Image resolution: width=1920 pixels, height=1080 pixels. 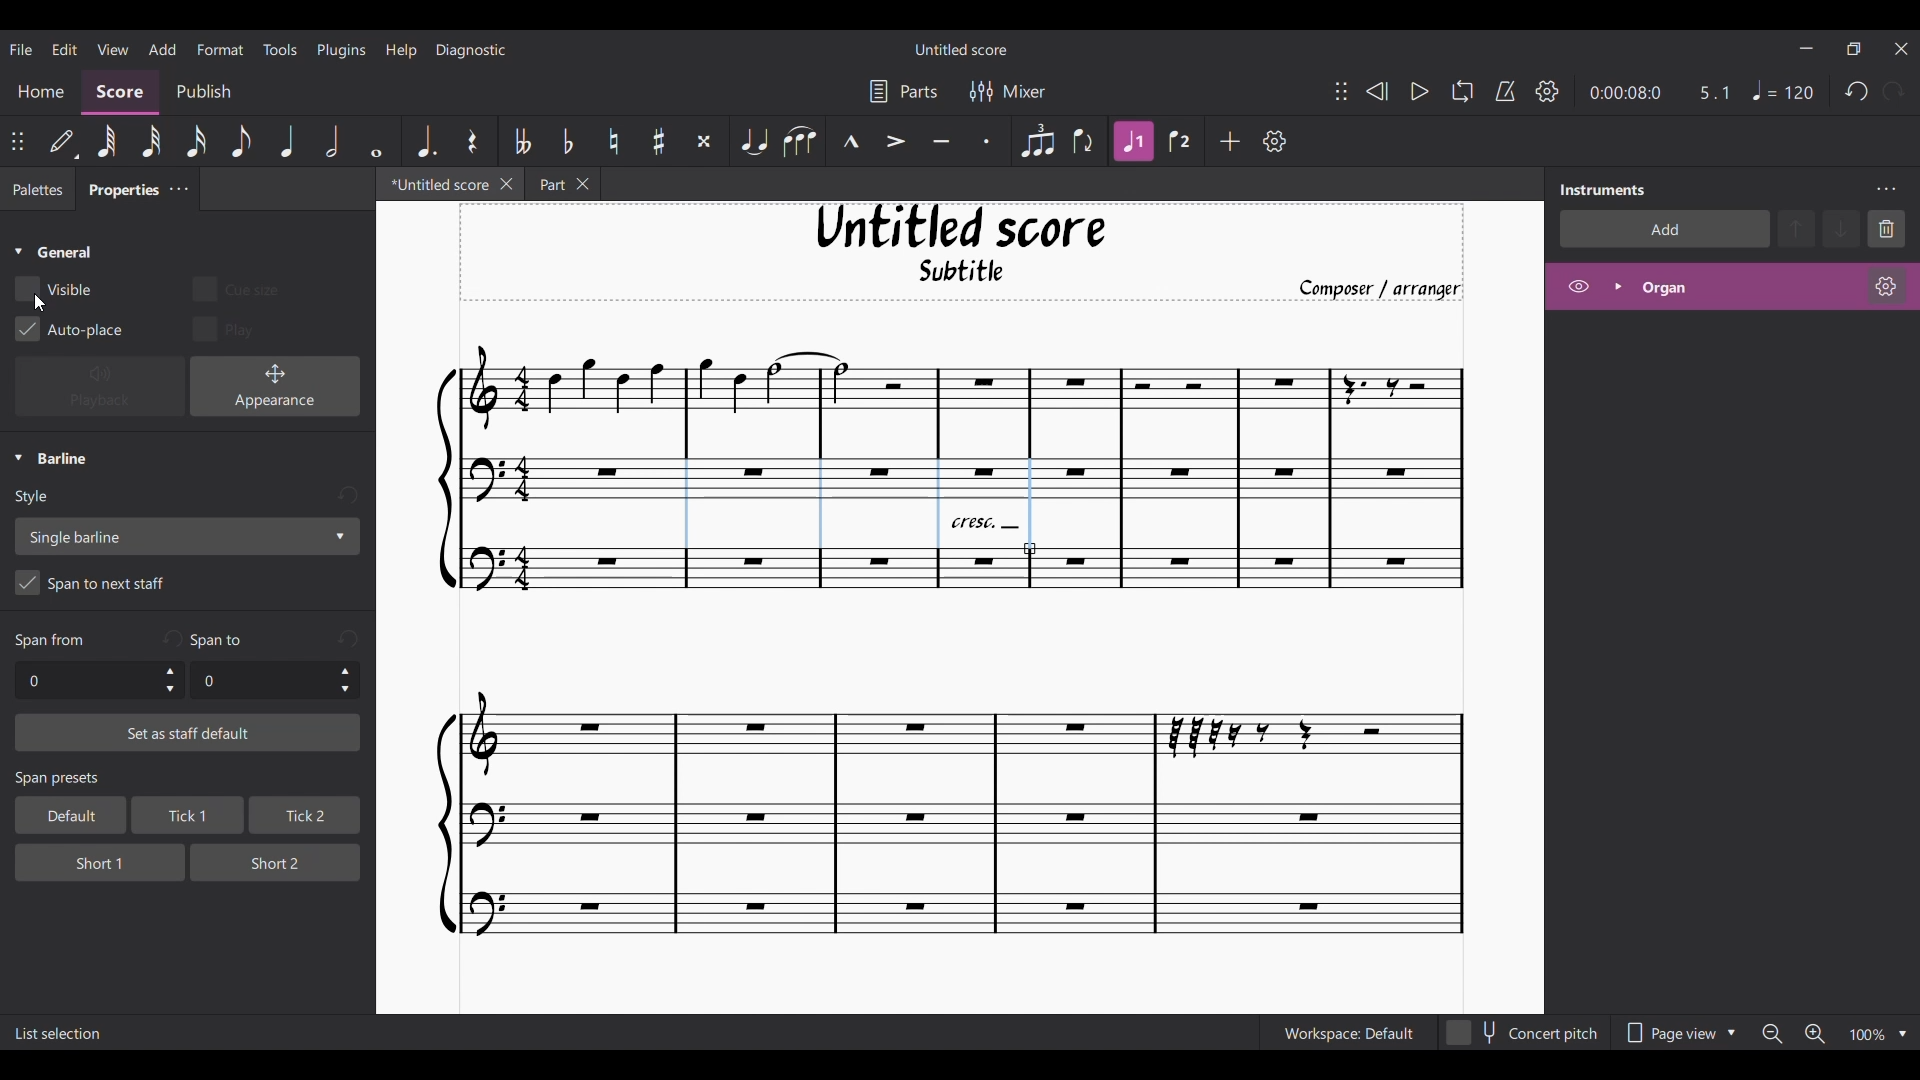 I want to click on Untitled Score, so click(x=961, y=227).